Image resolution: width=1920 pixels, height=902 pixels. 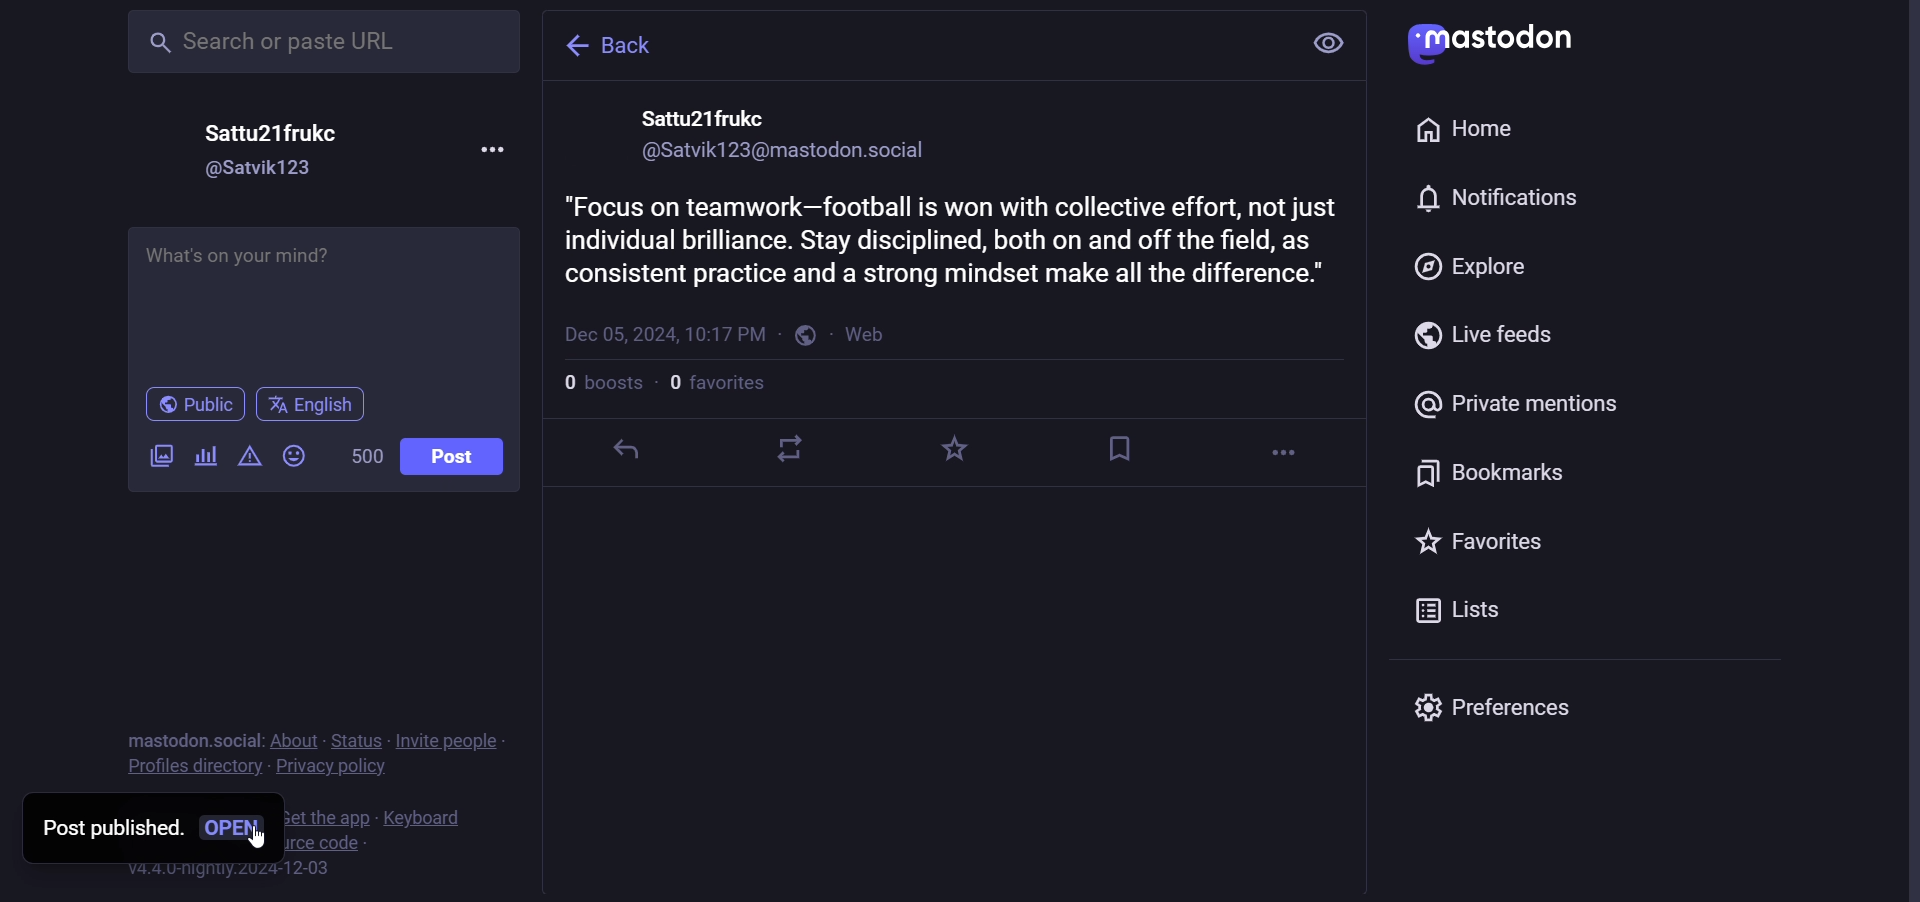 What do you see at coordinates (294, 458) in the screenshot?
I see `emoji` at bounding box center [294, 458].